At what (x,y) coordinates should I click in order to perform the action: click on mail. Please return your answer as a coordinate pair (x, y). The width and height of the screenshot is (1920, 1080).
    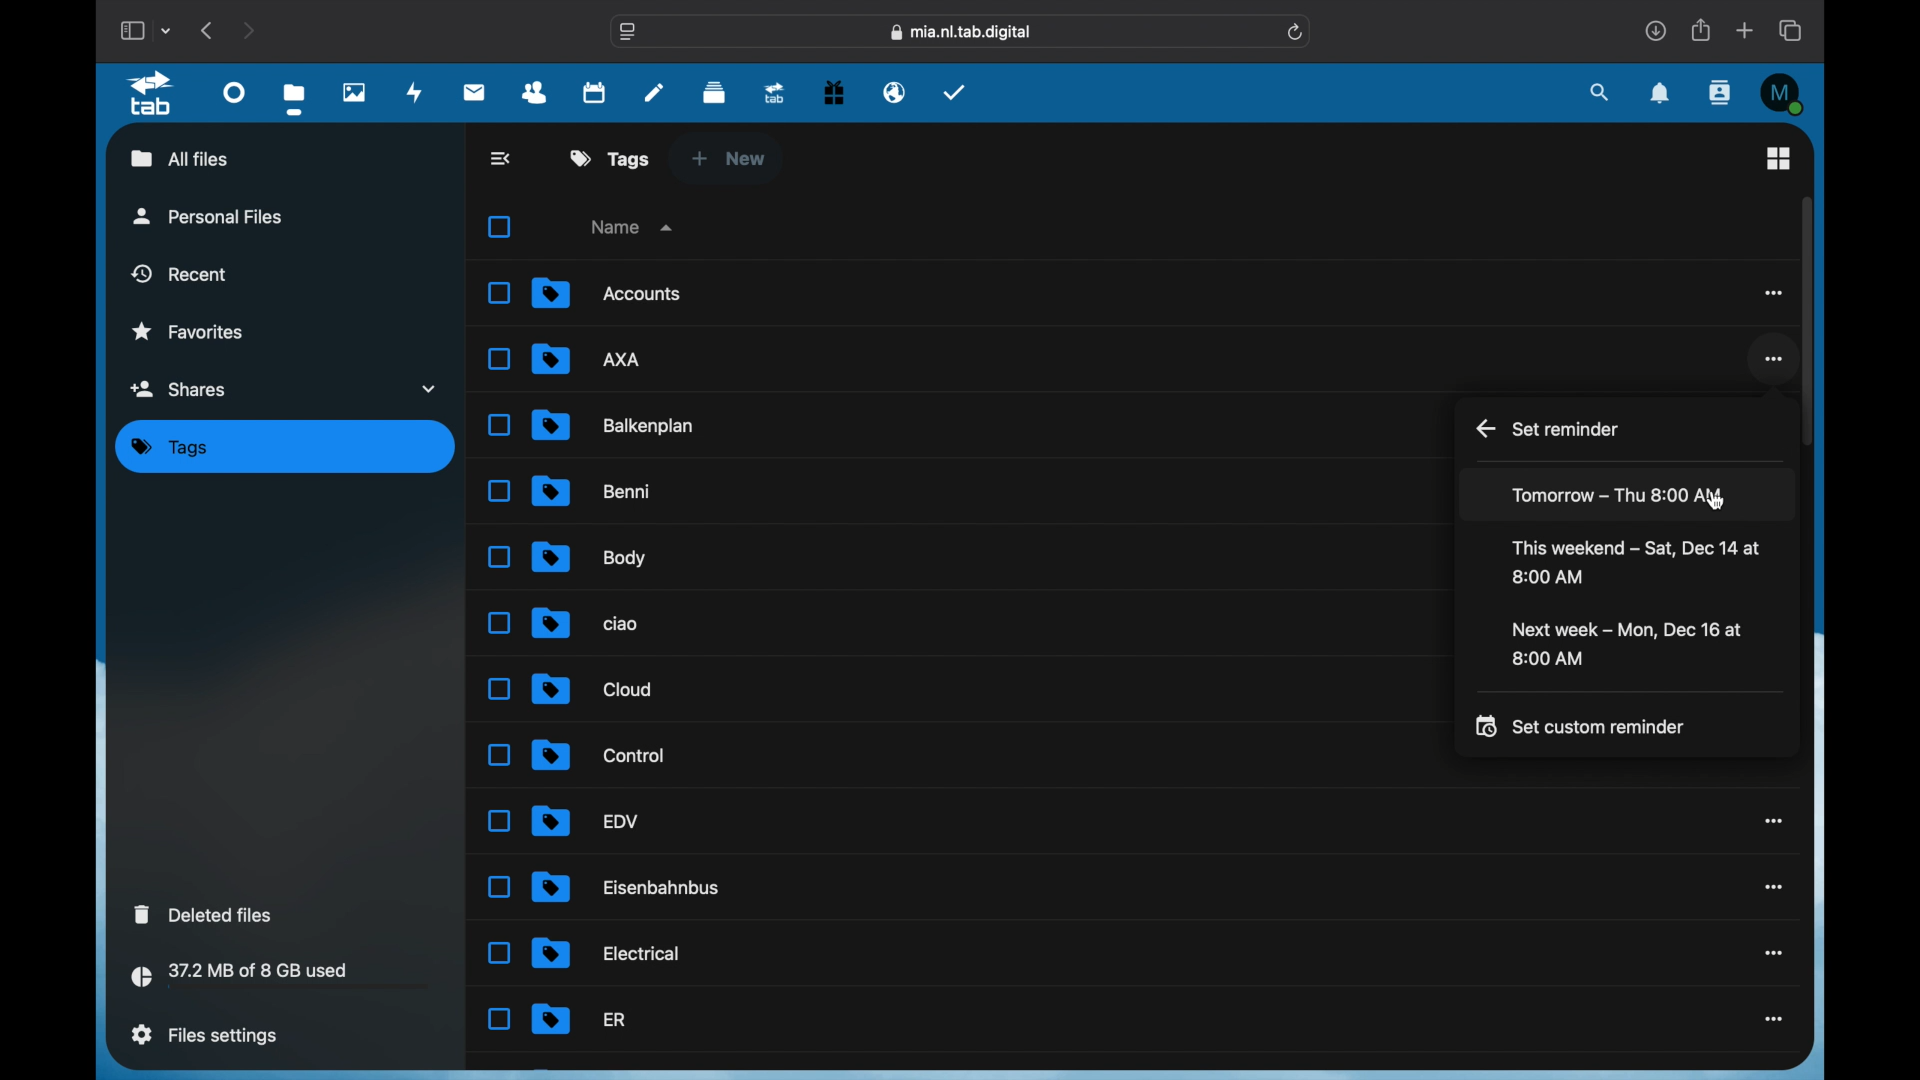
    Looking at the image, I should click on (475, 91).